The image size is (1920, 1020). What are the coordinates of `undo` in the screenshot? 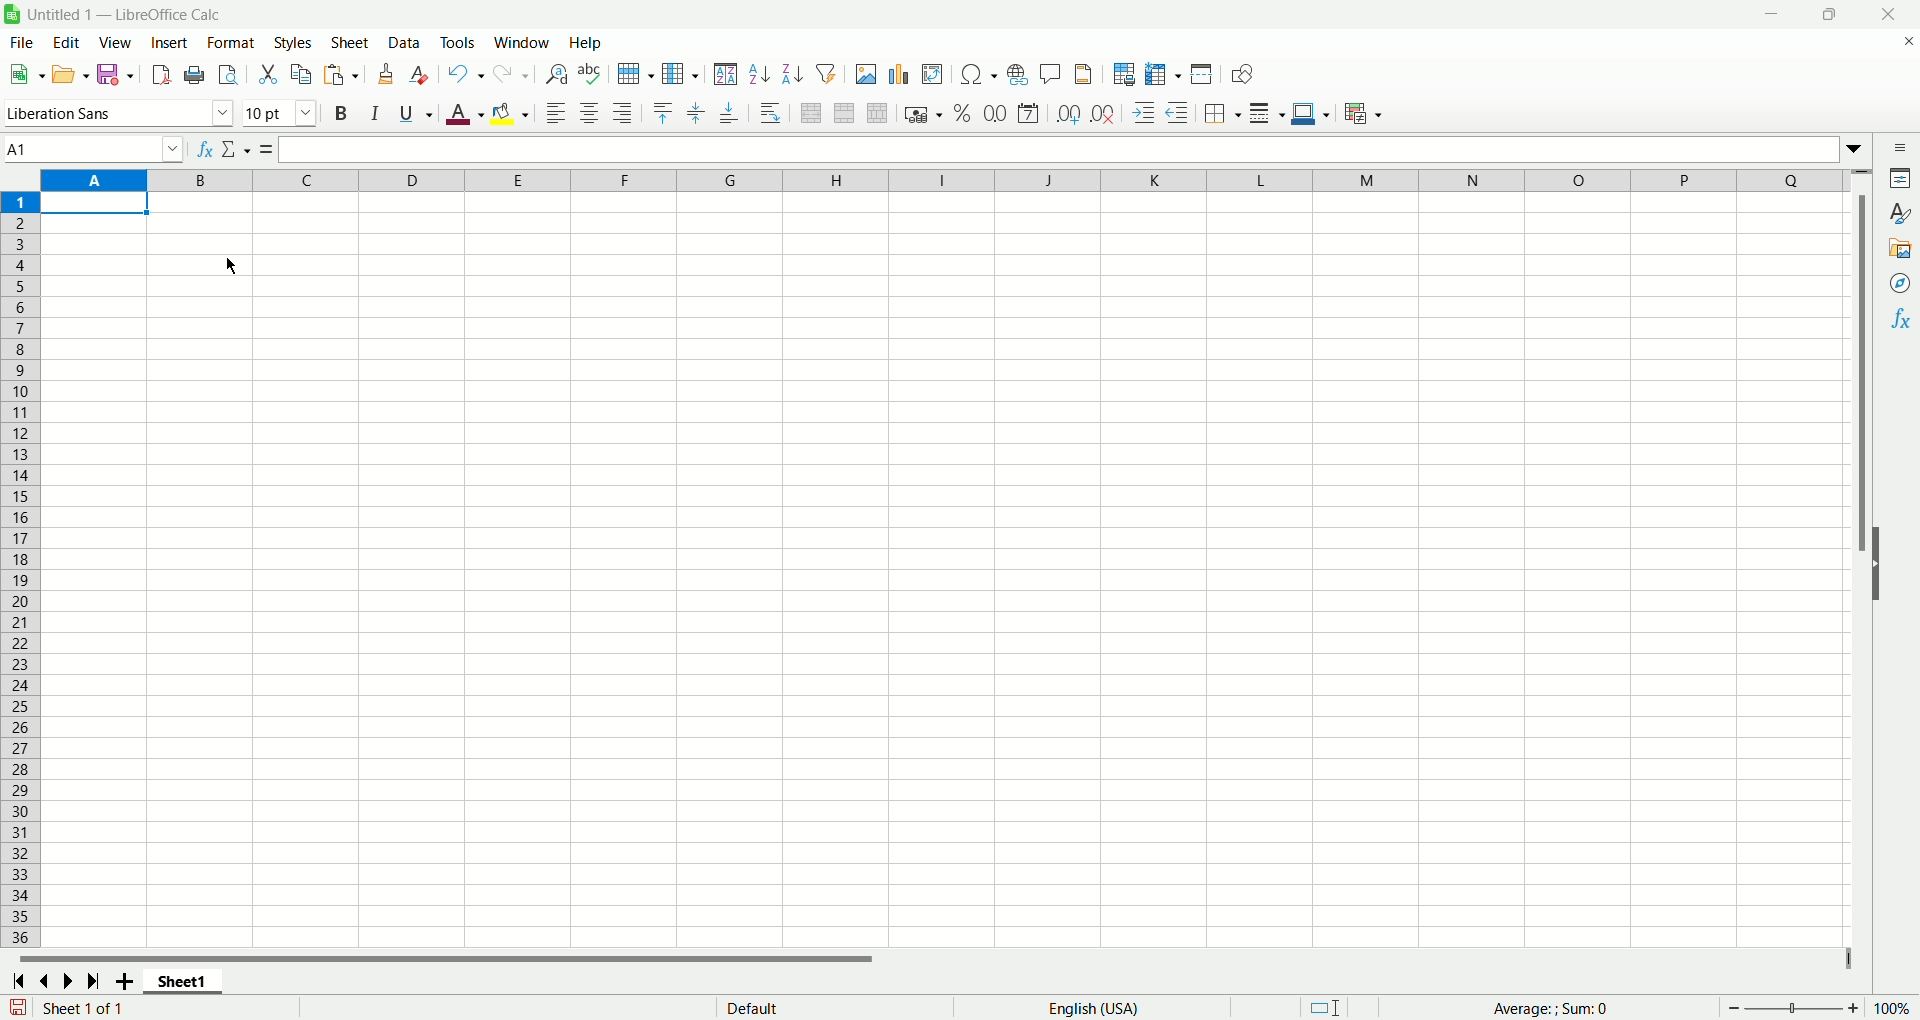 It's located at (467, 74).